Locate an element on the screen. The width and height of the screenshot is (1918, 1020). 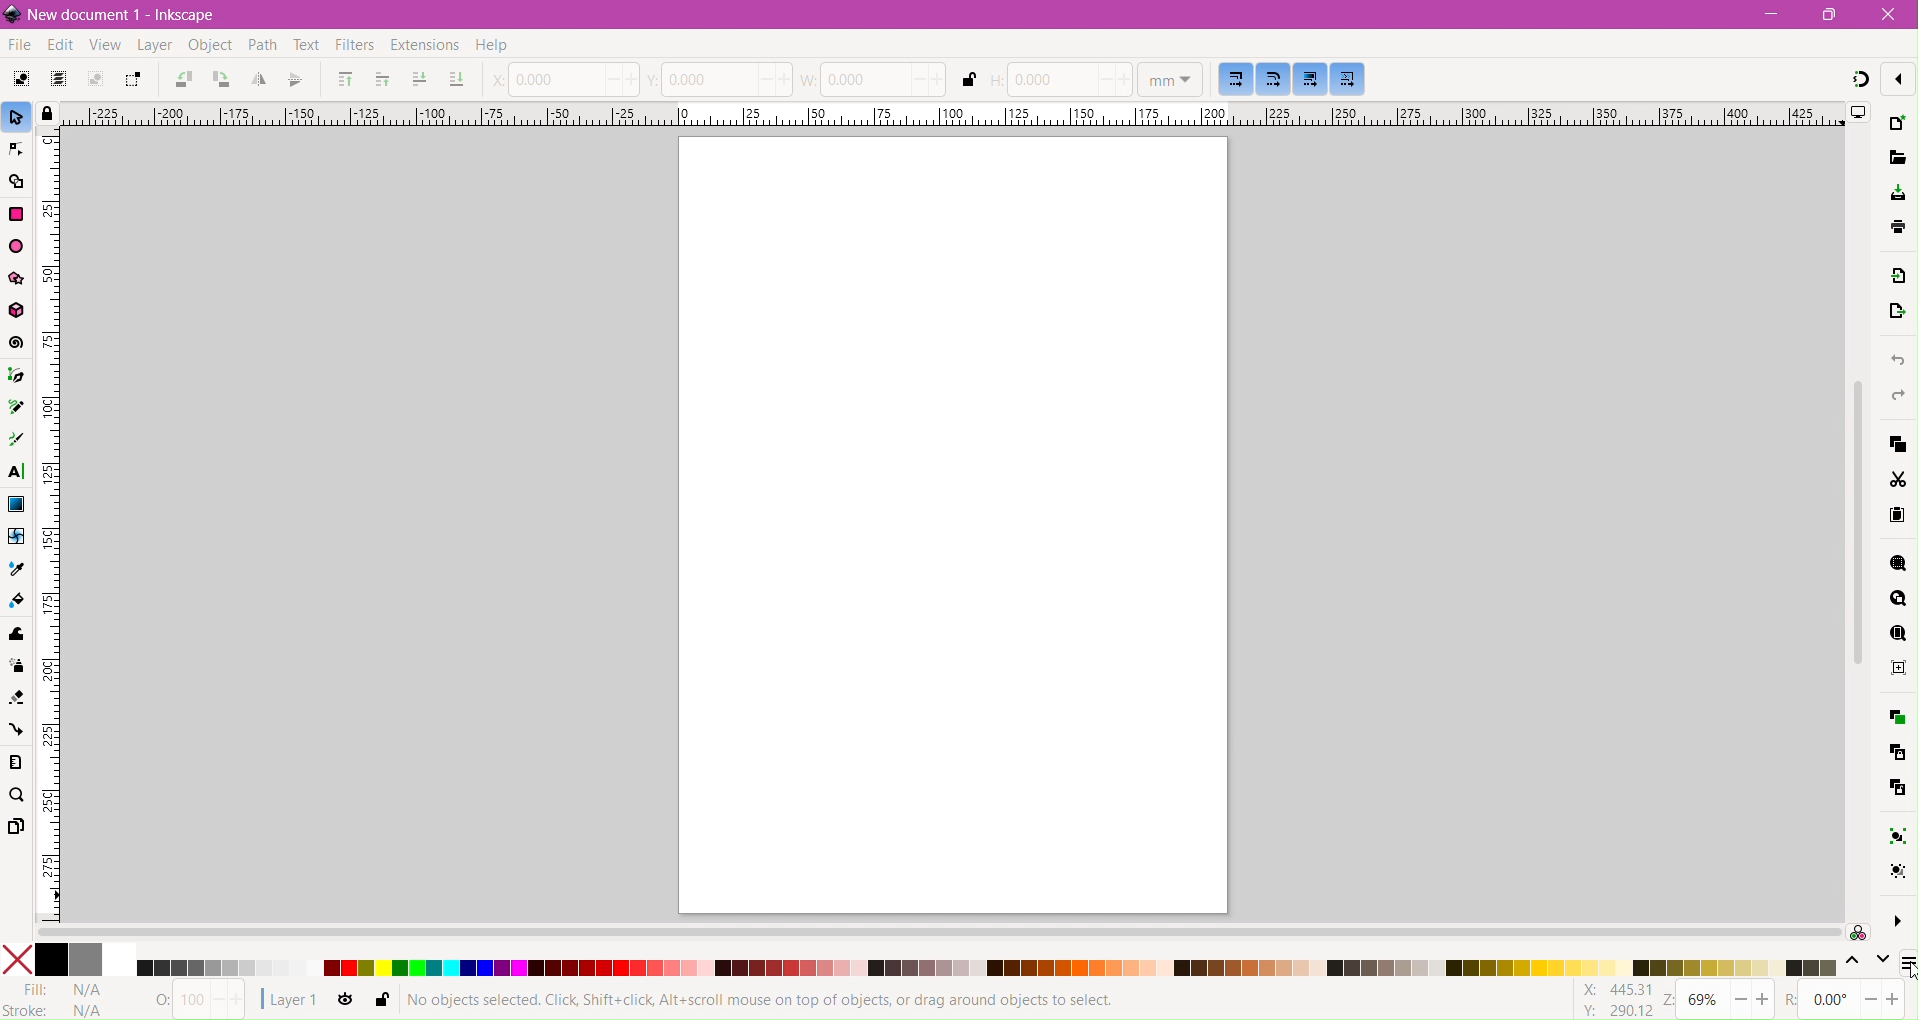
Selection Status is located at coordinates (766, 1001).